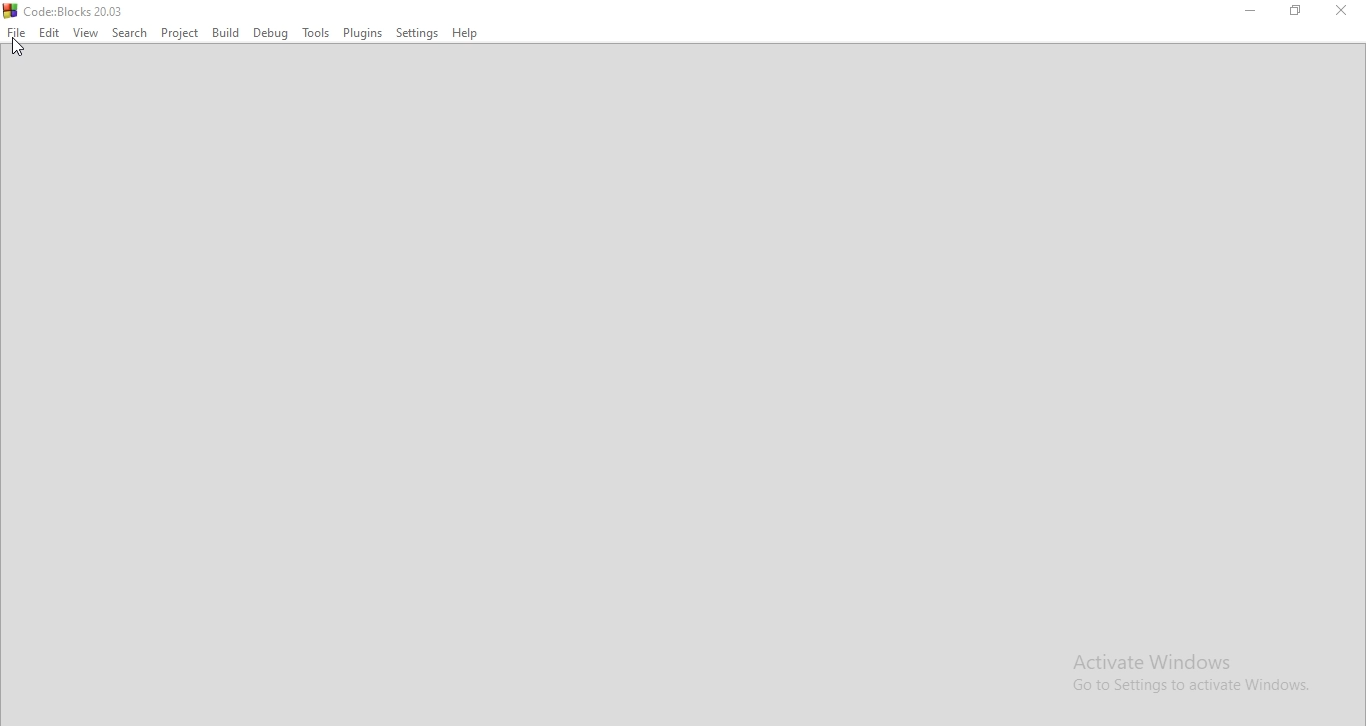 Image resolution: width=1366 pixels, height=726 pixels. Describe the element at coordinates (1343, 11) in the screenshot. I see `Minimise` at that location.